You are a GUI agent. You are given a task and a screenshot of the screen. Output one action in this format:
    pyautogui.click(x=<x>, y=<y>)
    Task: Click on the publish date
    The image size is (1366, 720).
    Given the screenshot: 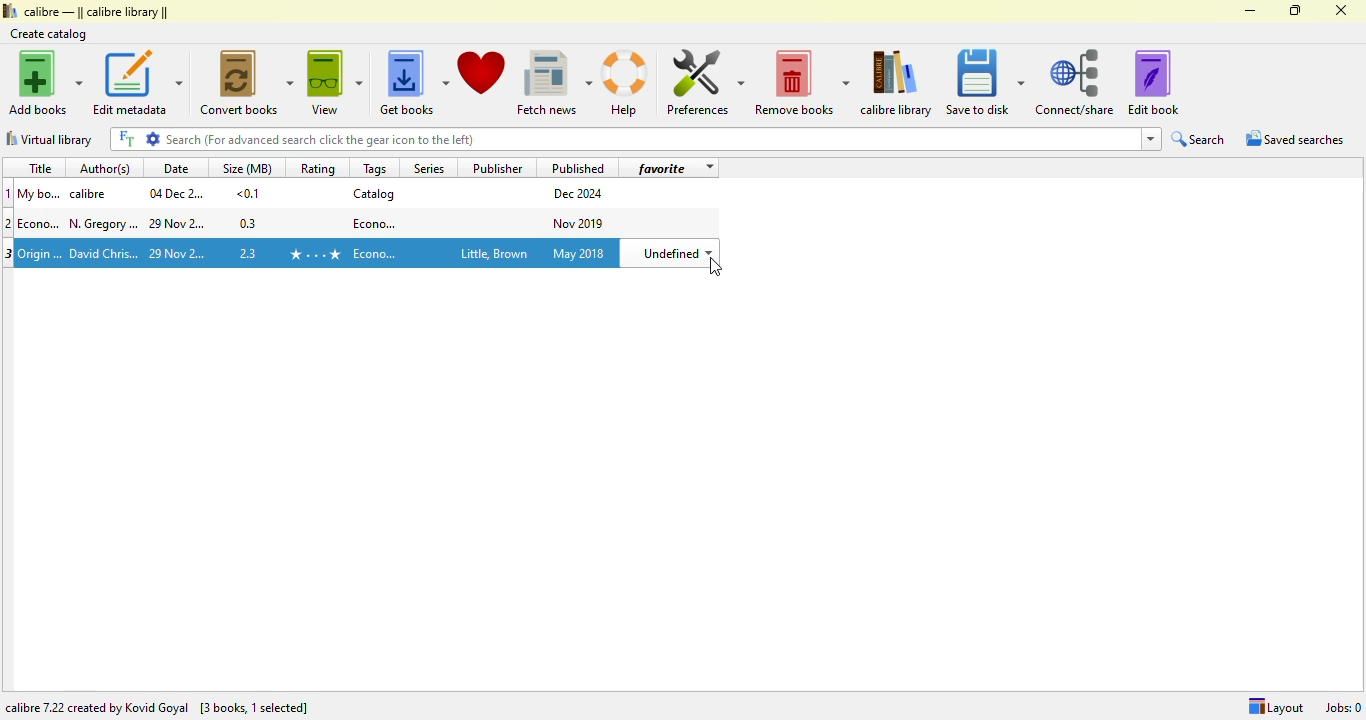 What is the action you would take?
    pyautogui.click(x=580, y=253)
    